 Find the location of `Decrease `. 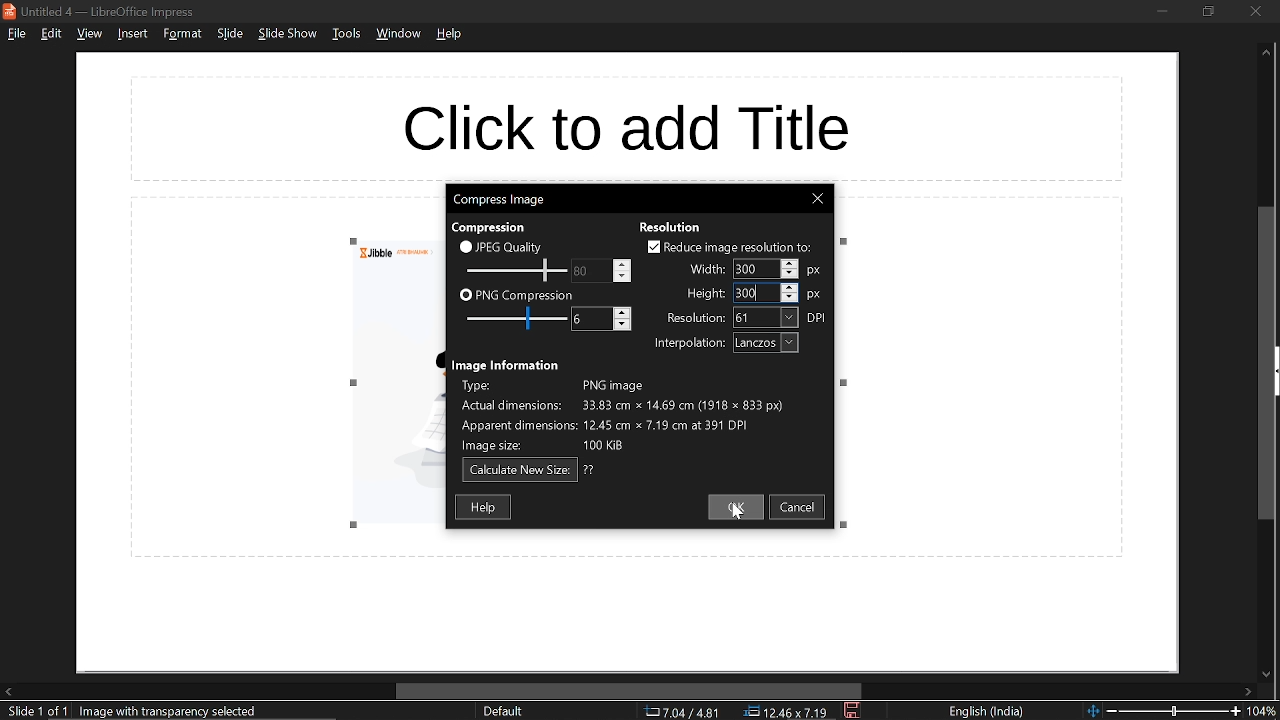

Decrease  is located at coordinates (623, 276).